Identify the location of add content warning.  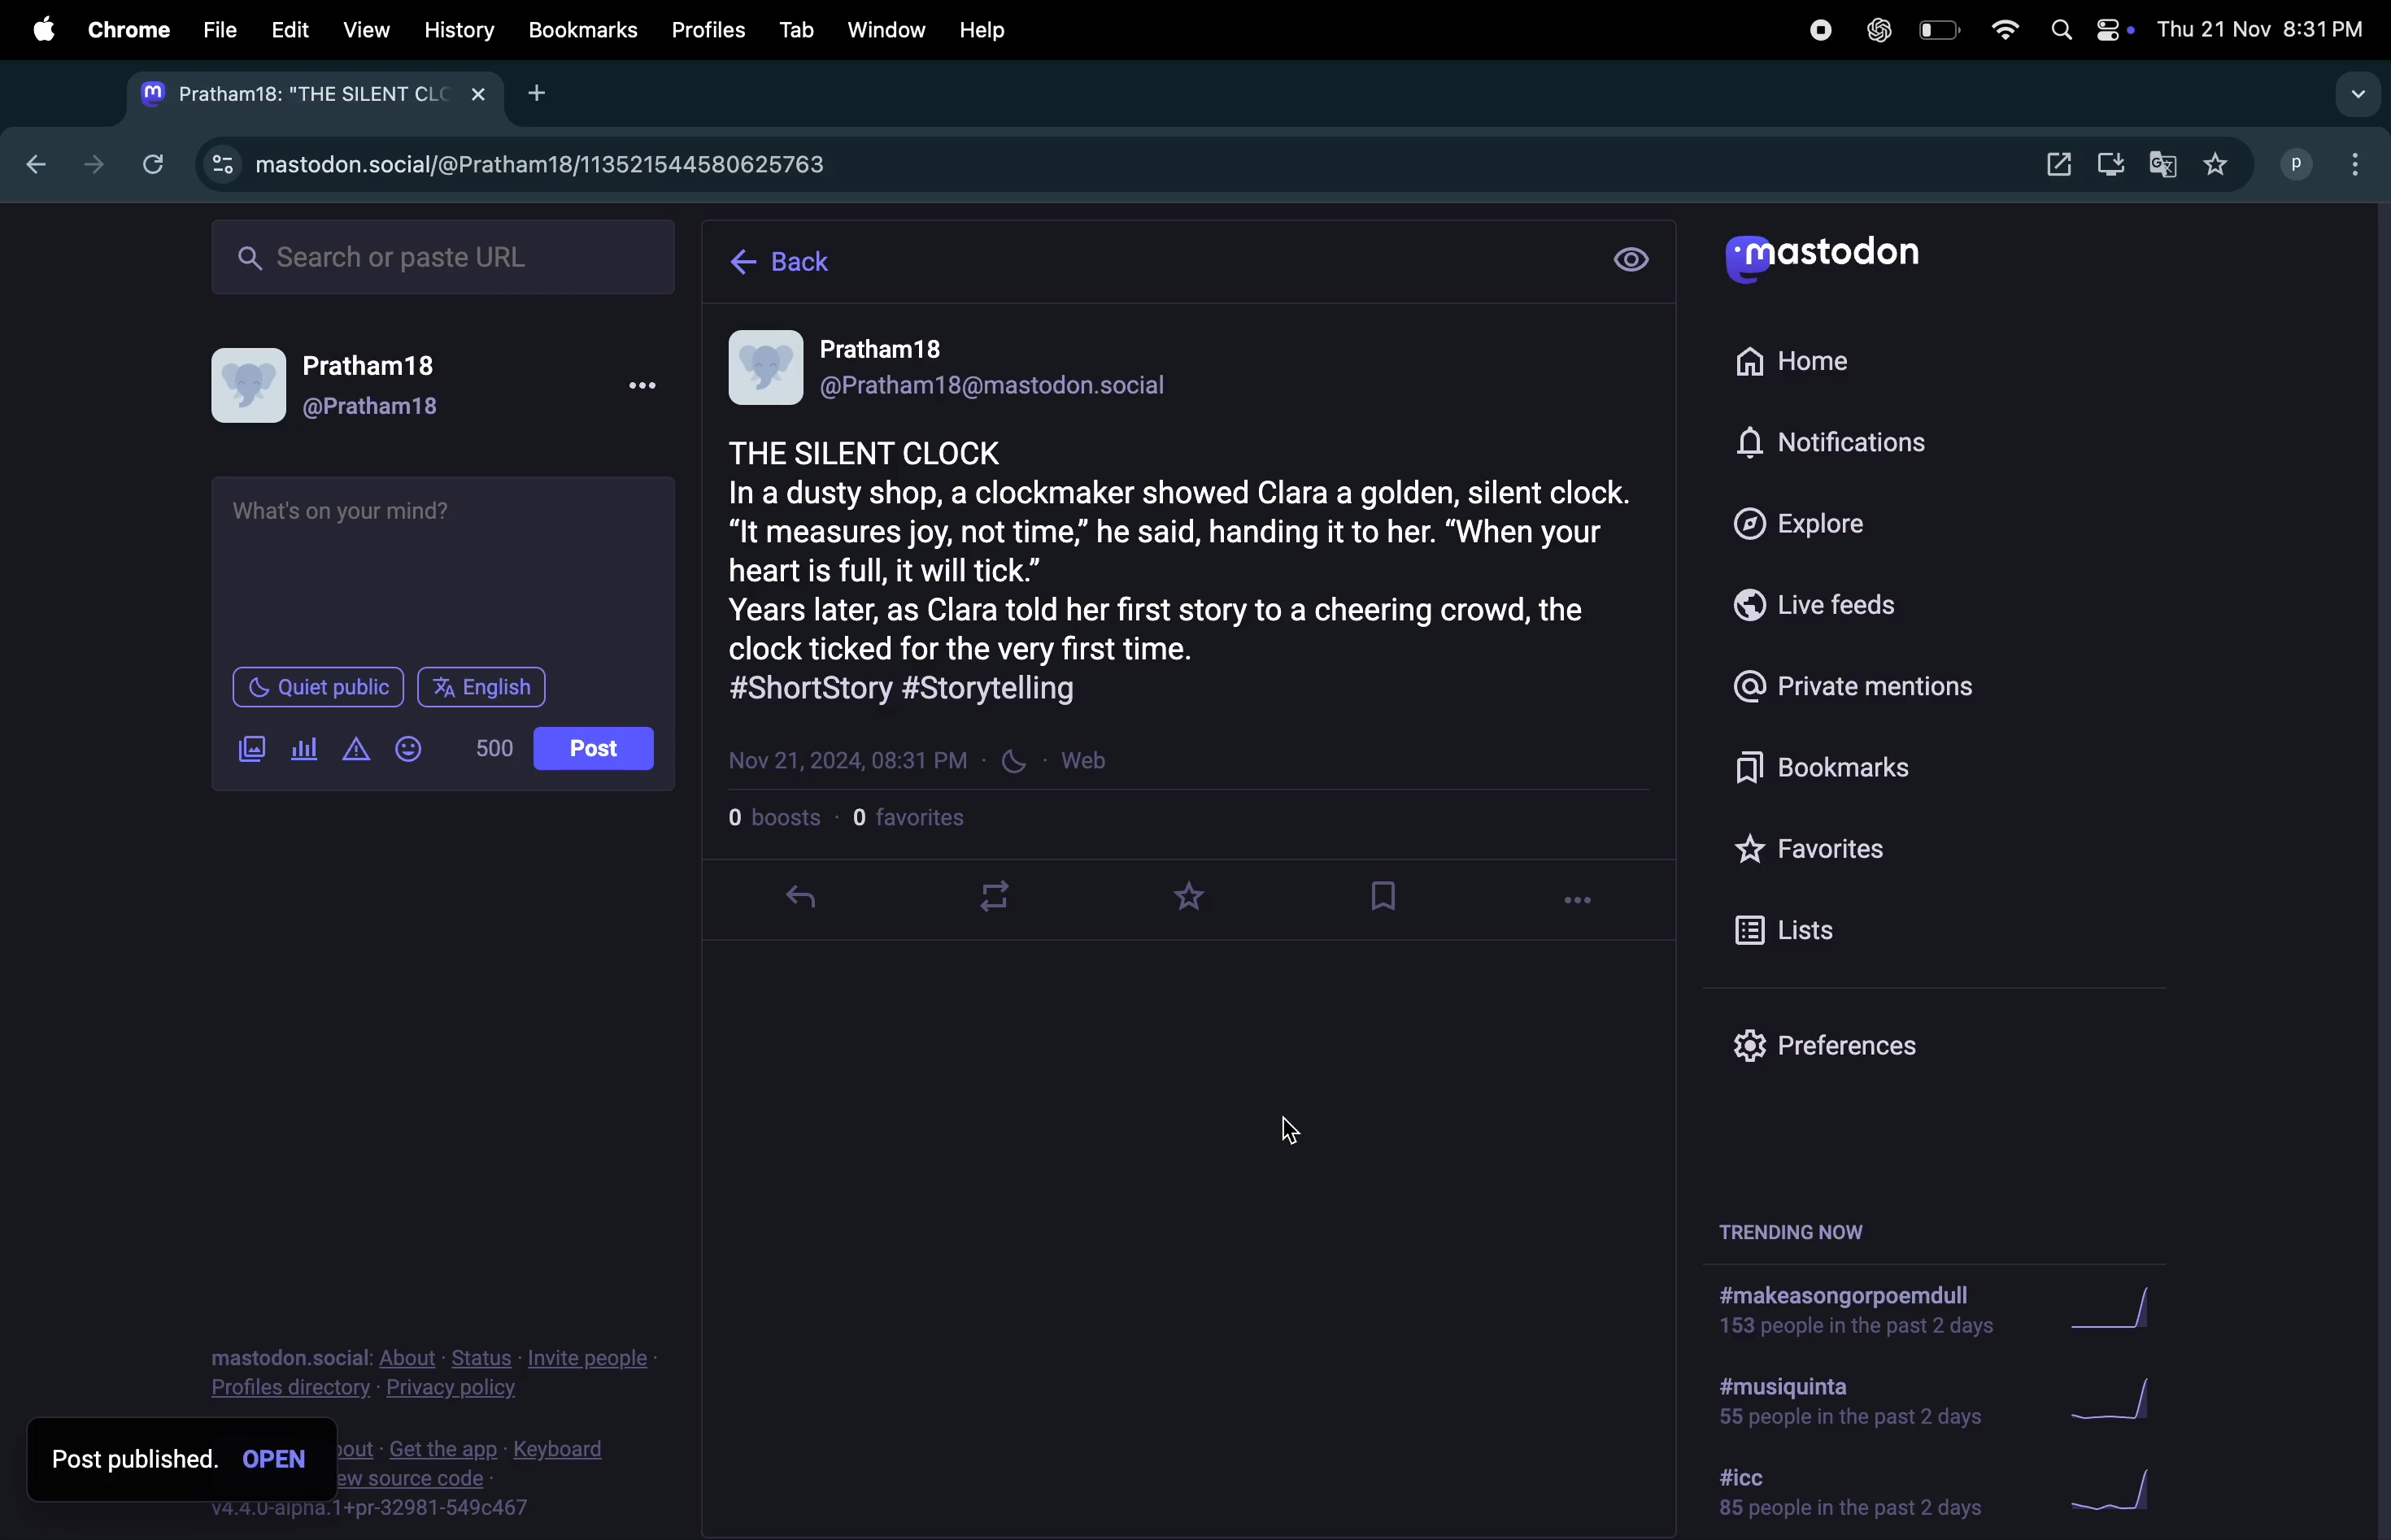
(355, 747).